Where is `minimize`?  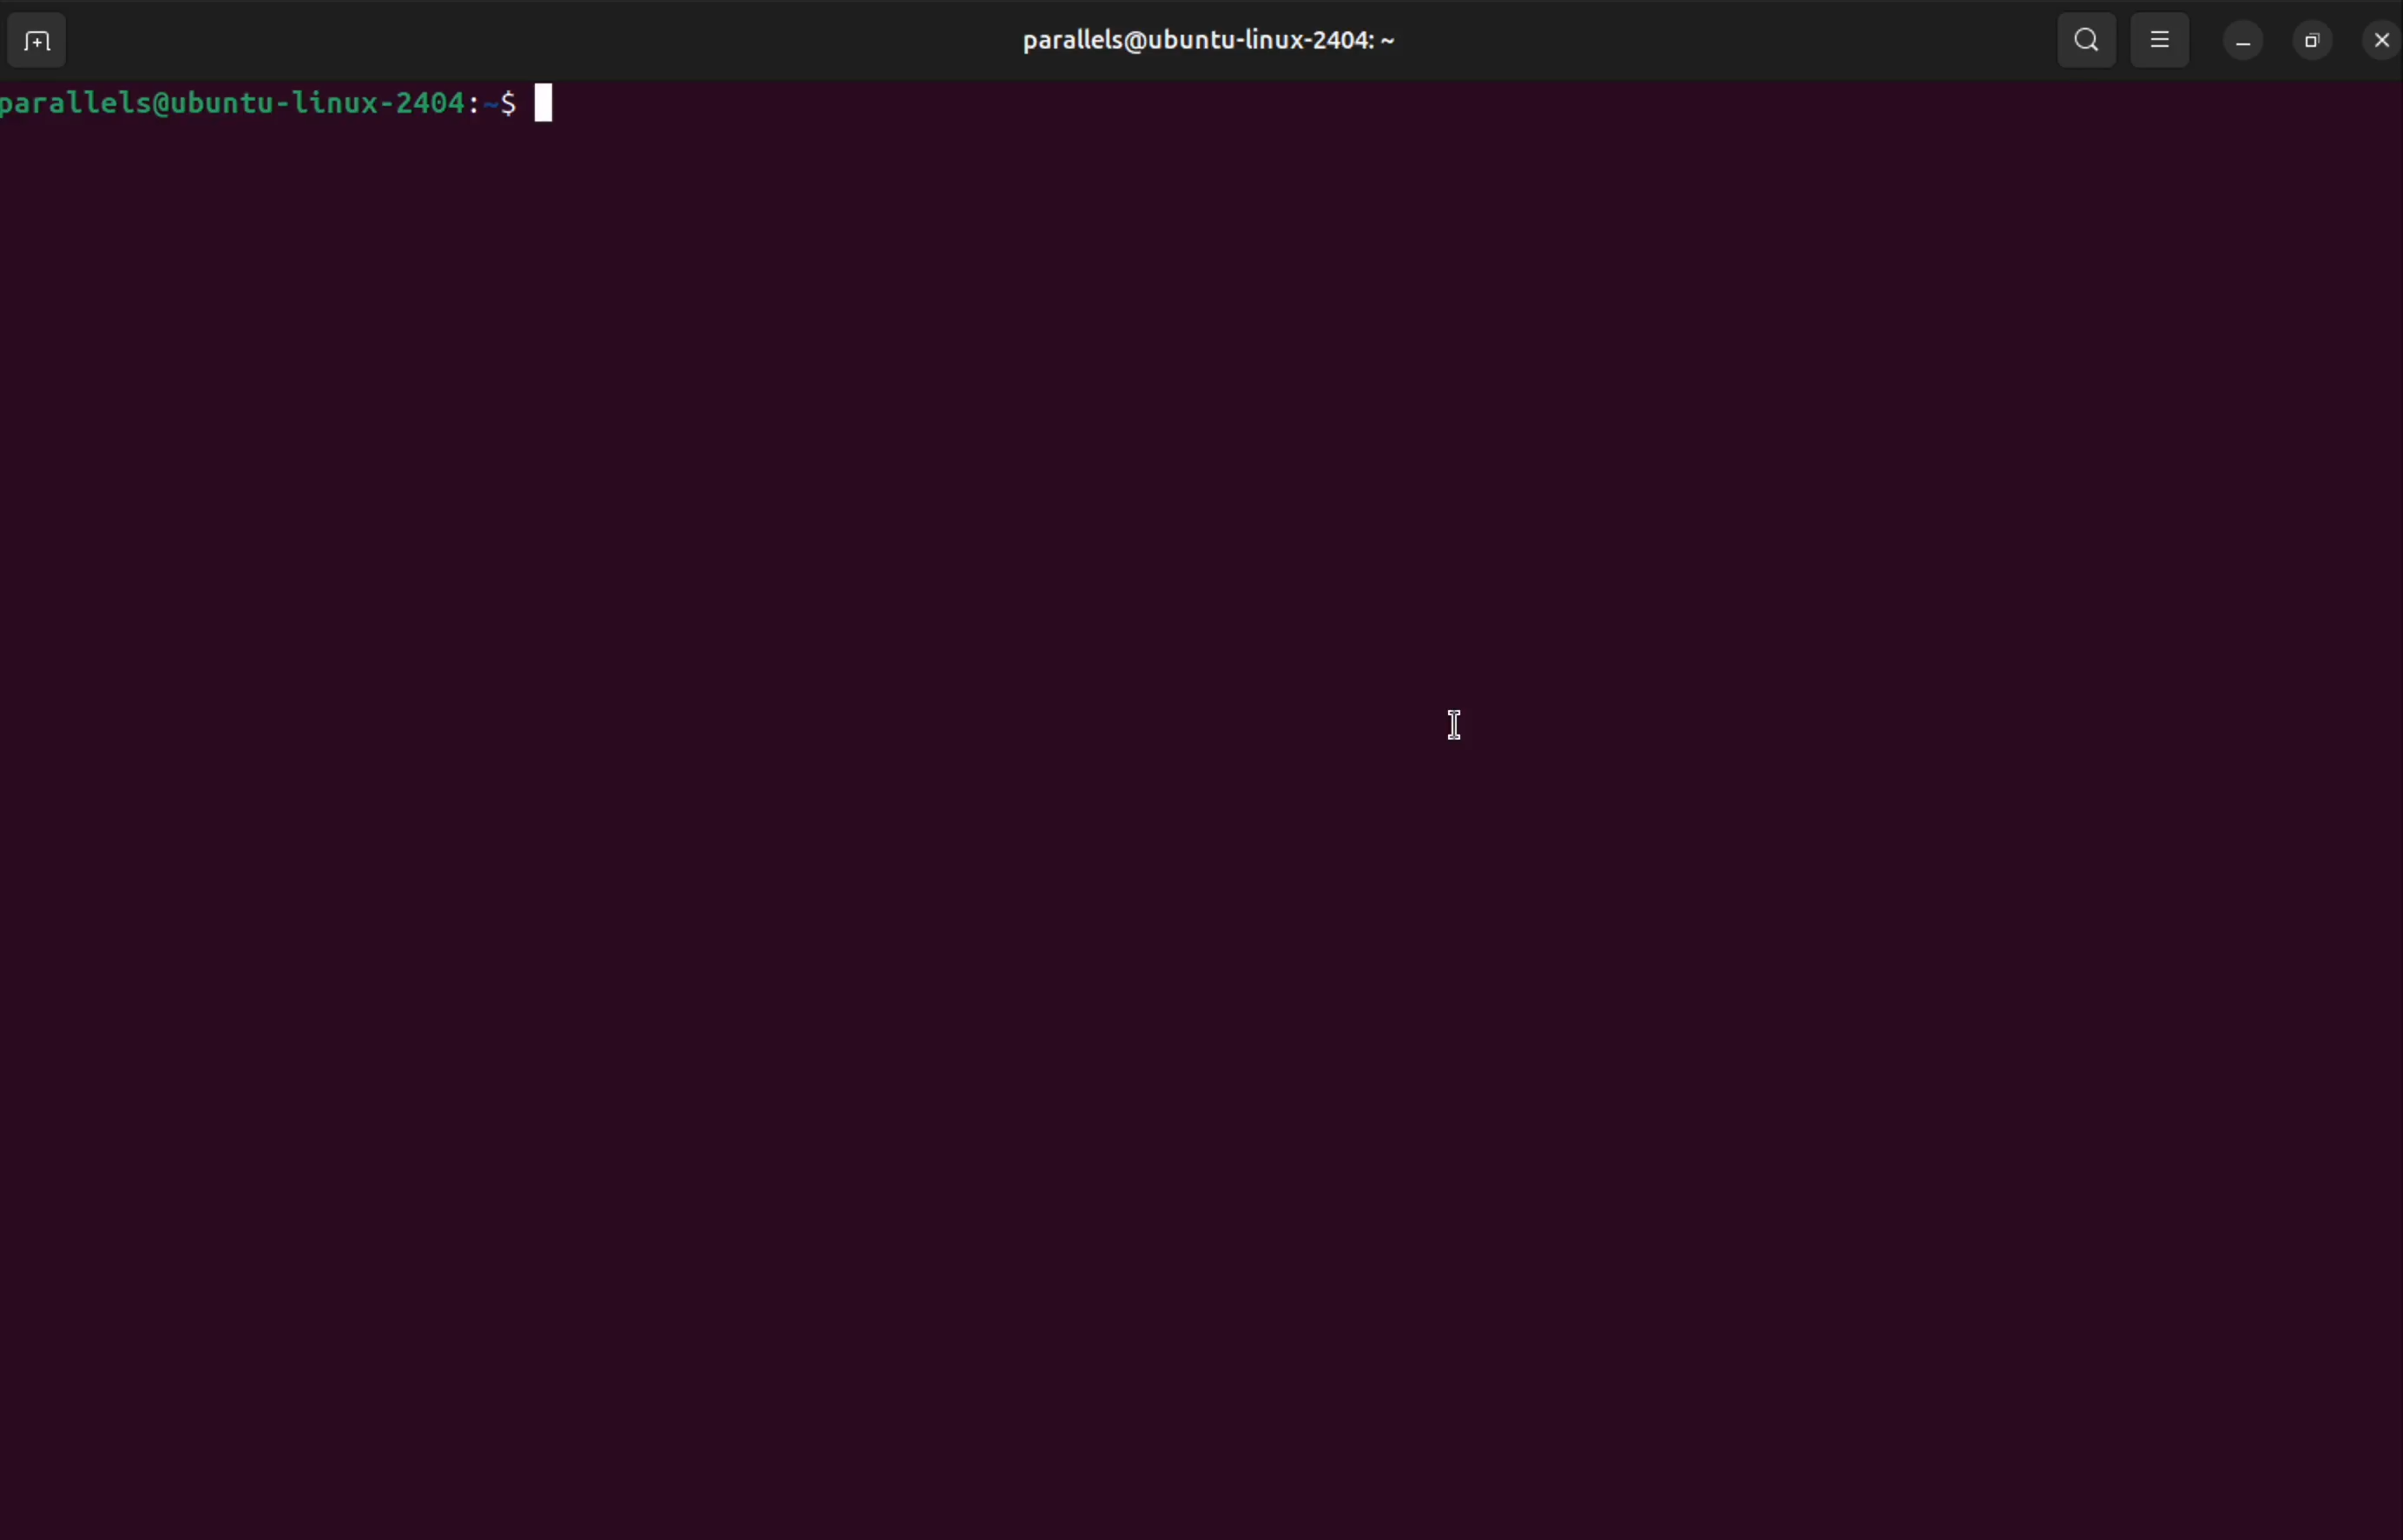
minimize is located at coordinates (2243, 41).